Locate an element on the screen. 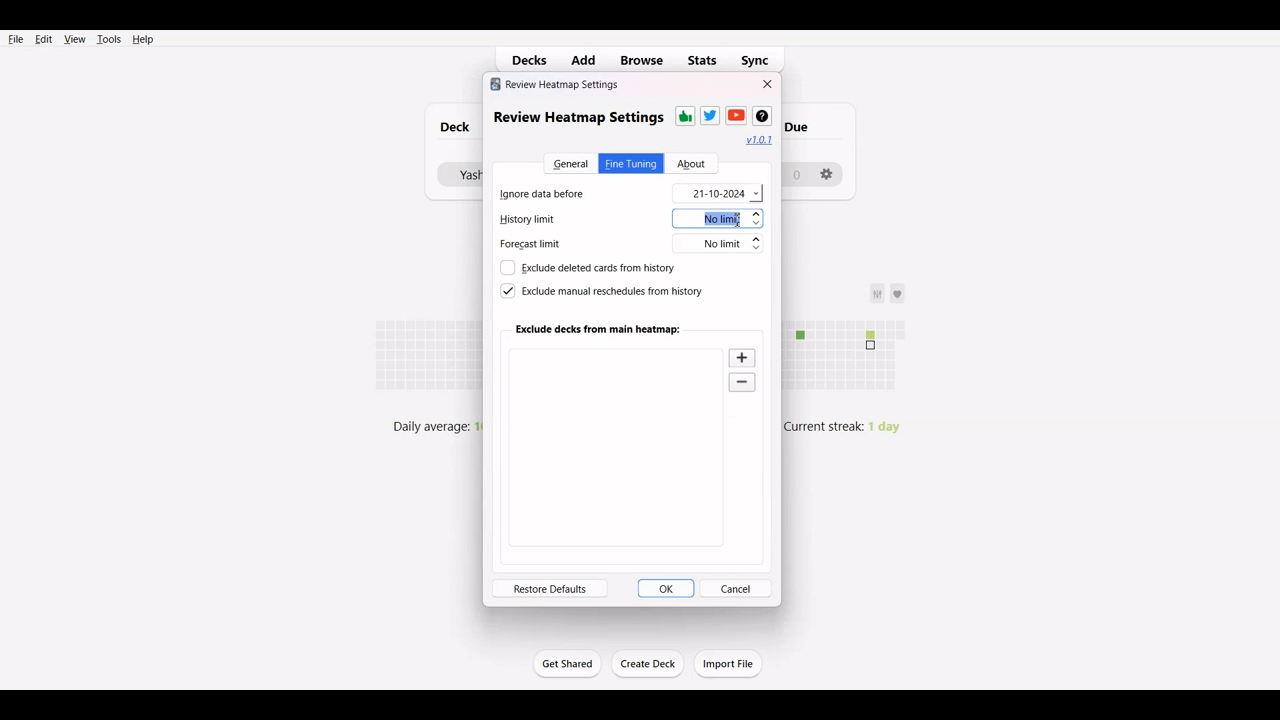 The image size is (1280, 720). Create Deck is located at coordinates (649, 664).